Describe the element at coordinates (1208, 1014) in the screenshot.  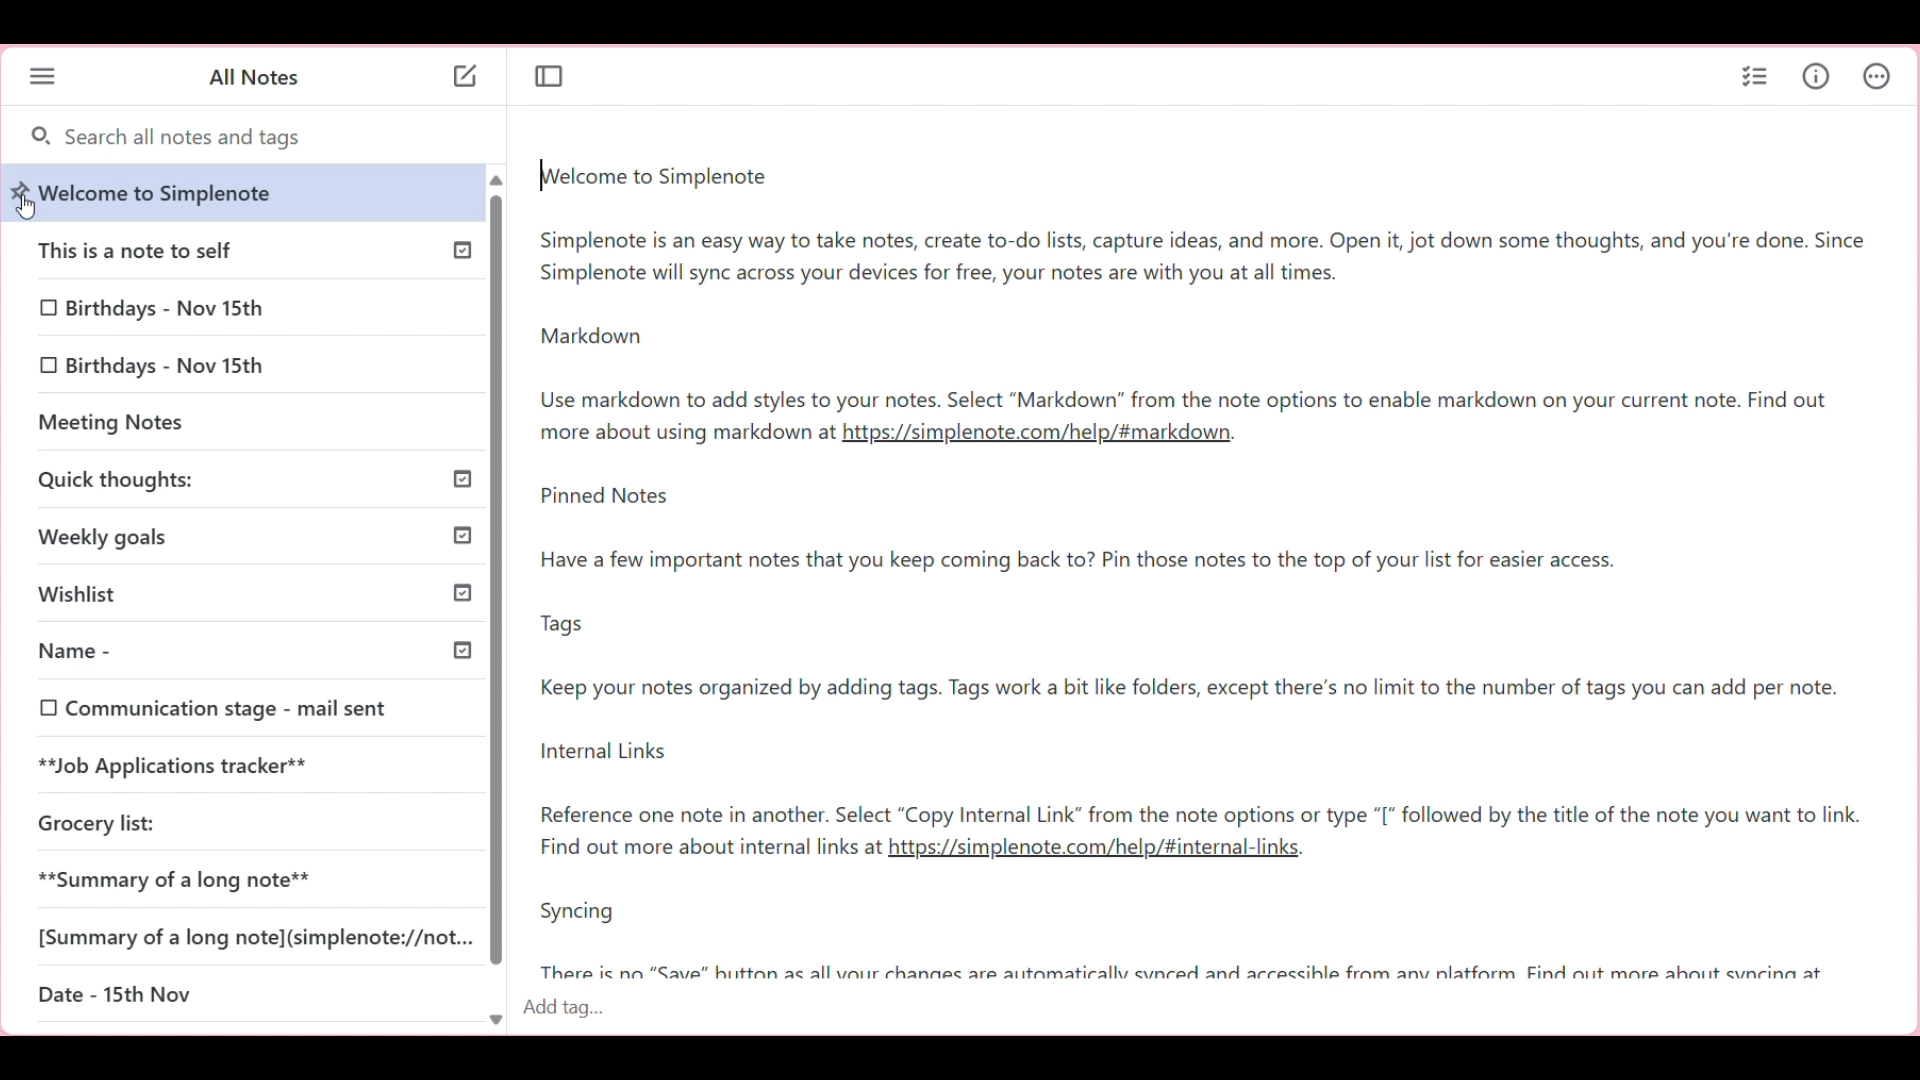
I see `click to type in tags` at that location.